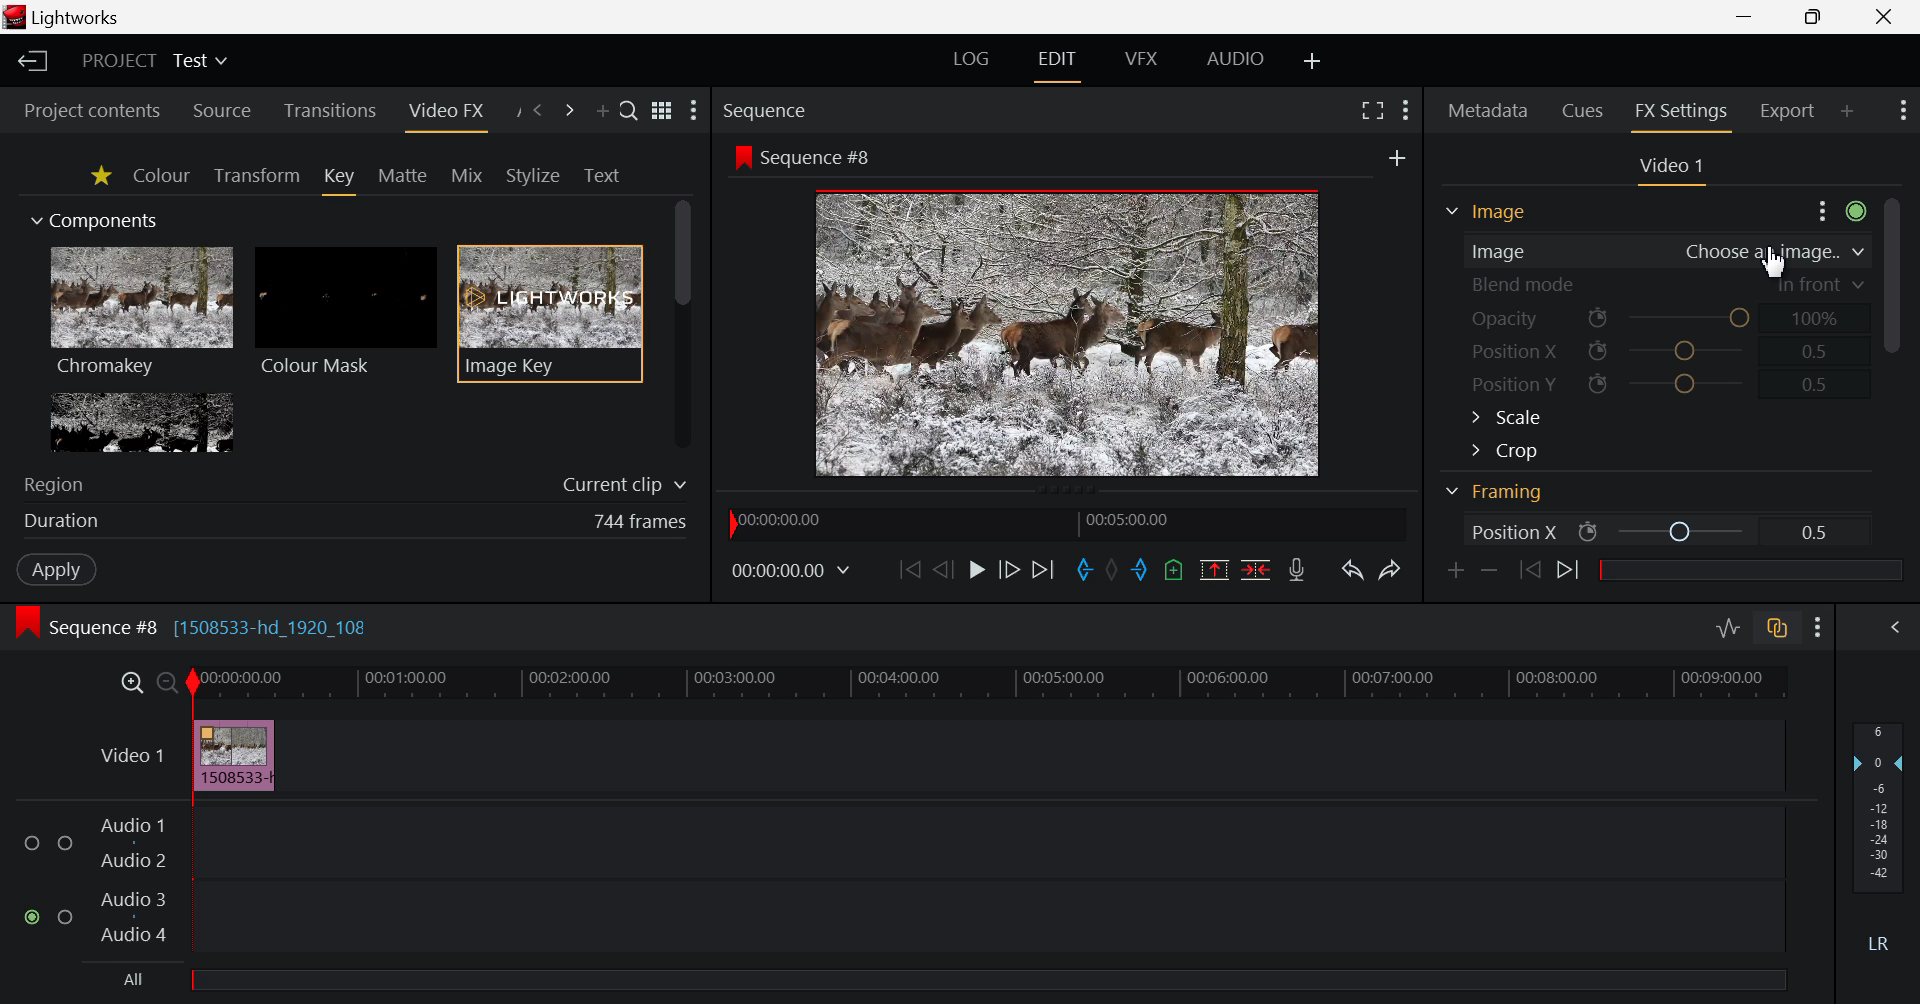 The image size is (1920, 1004). Describe the element at coordinates (63, 519) in the screenshot. I see `Duration` at that location.